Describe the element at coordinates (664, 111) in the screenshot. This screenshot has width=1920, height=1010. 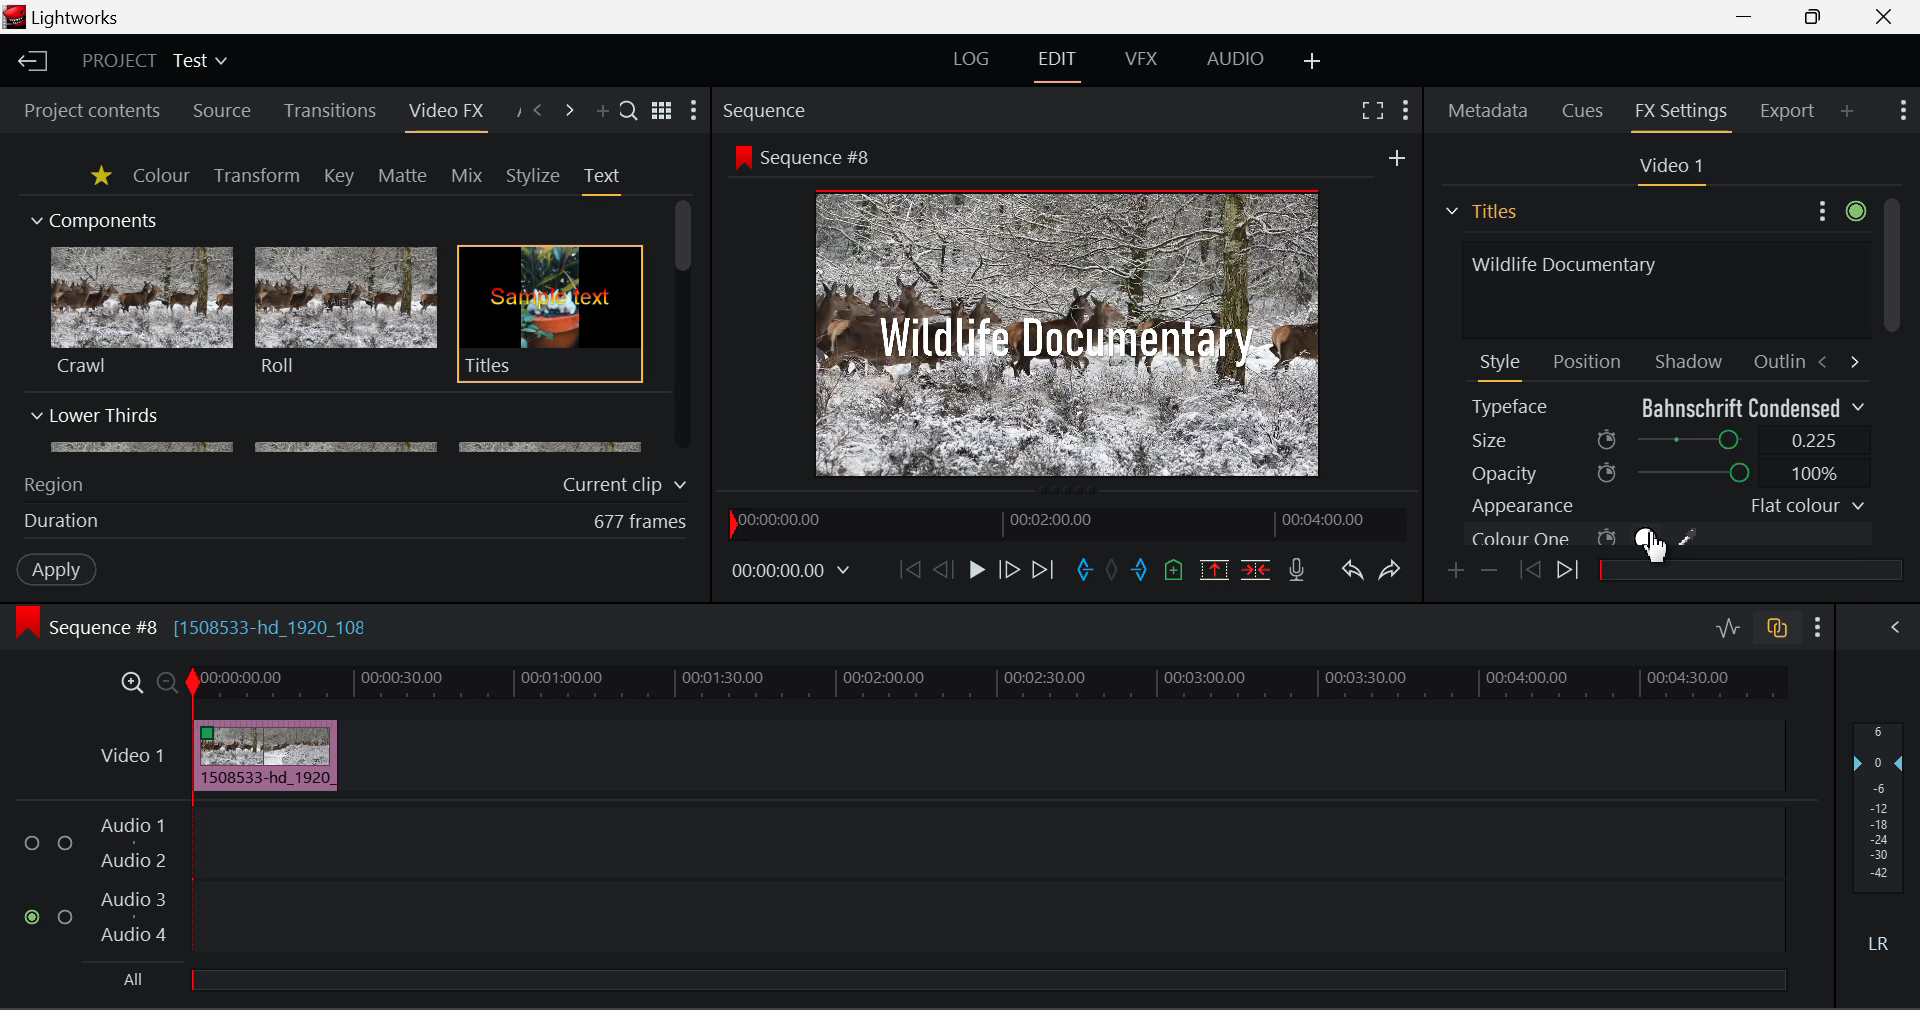
I see `Toggle list and title view` at that location.